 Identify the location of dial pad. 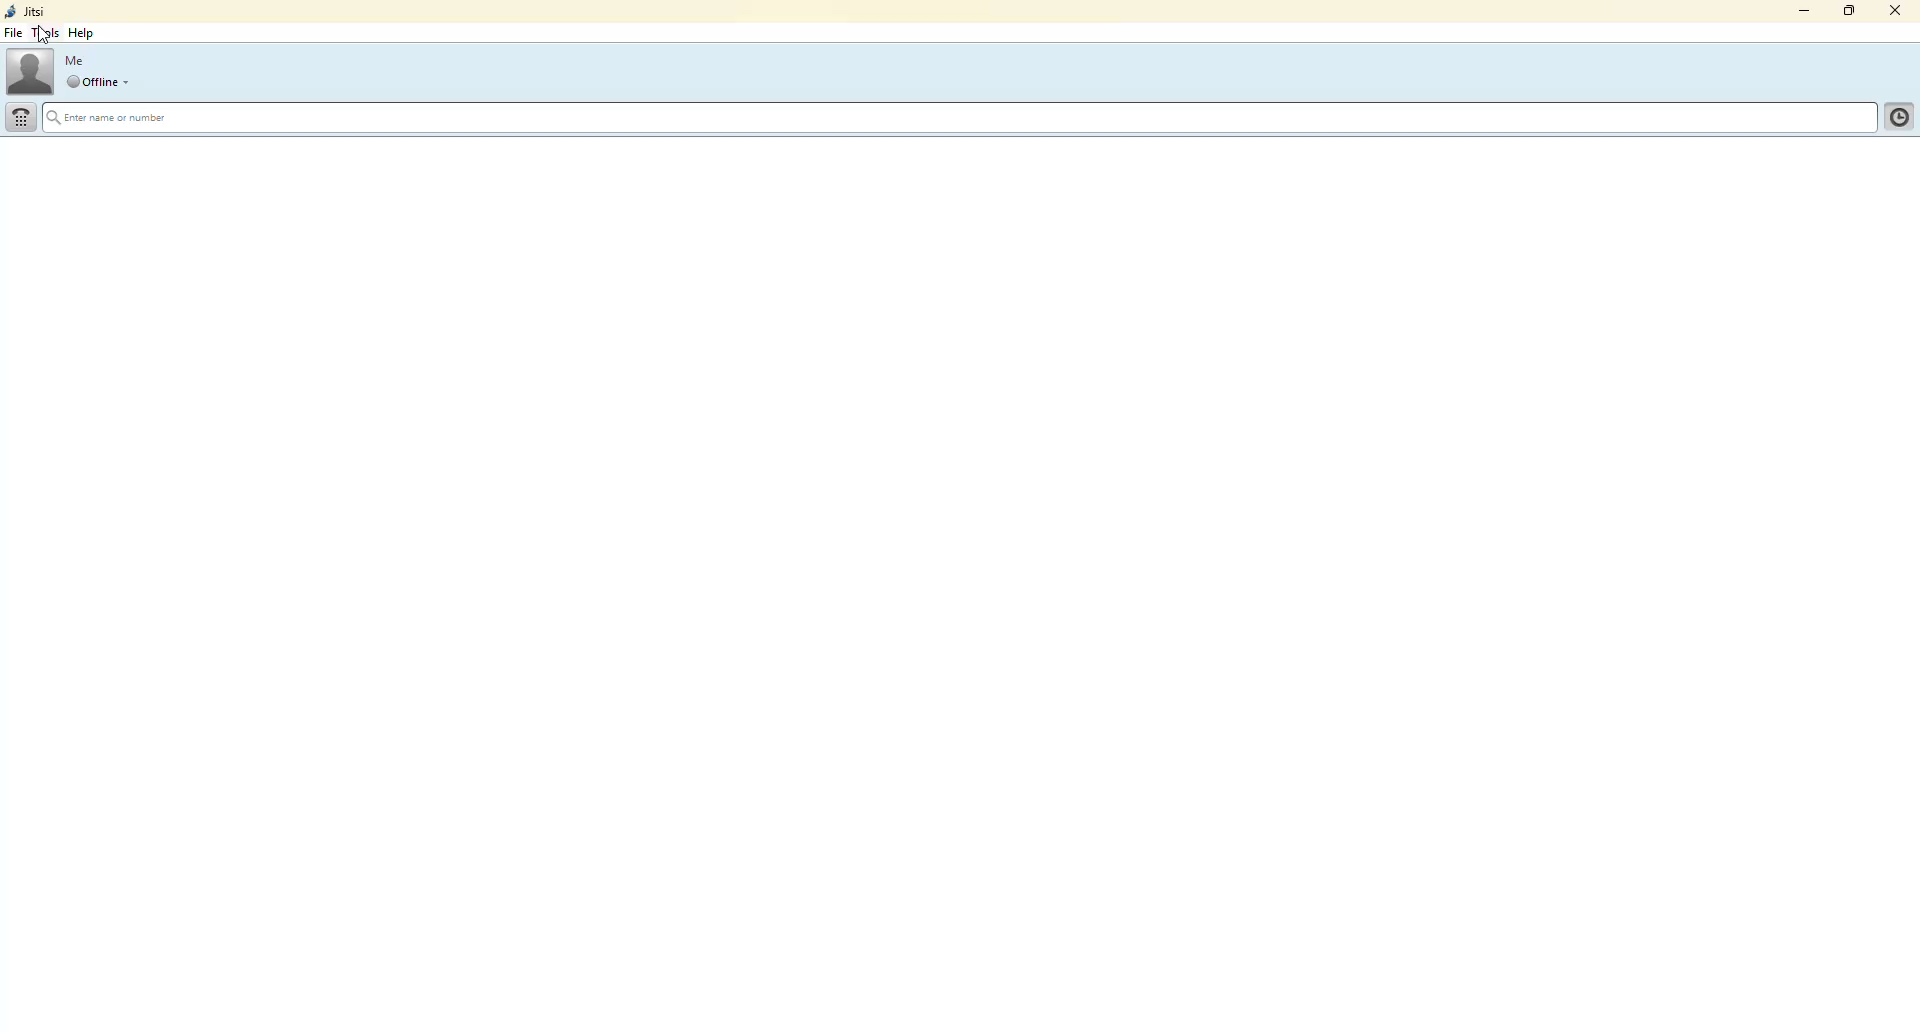
(22, 118).